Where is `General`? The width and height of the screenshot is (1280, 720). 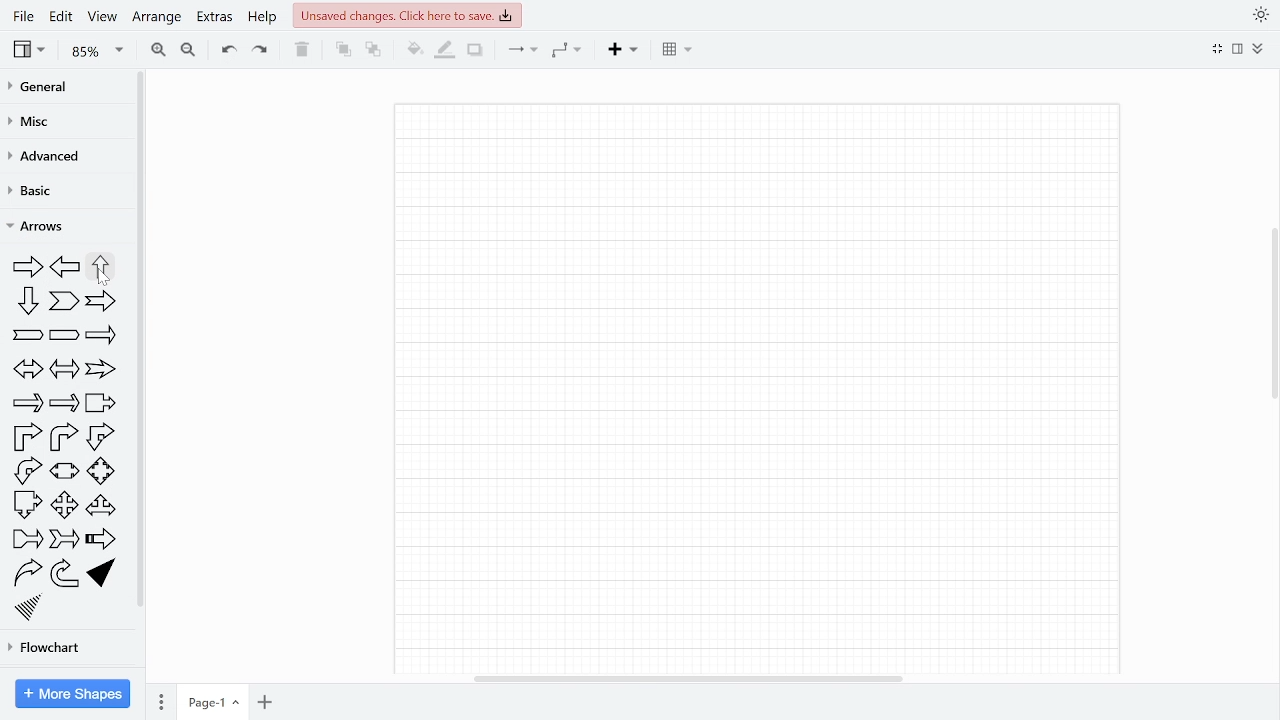 General is located at coordinates (43, 89).